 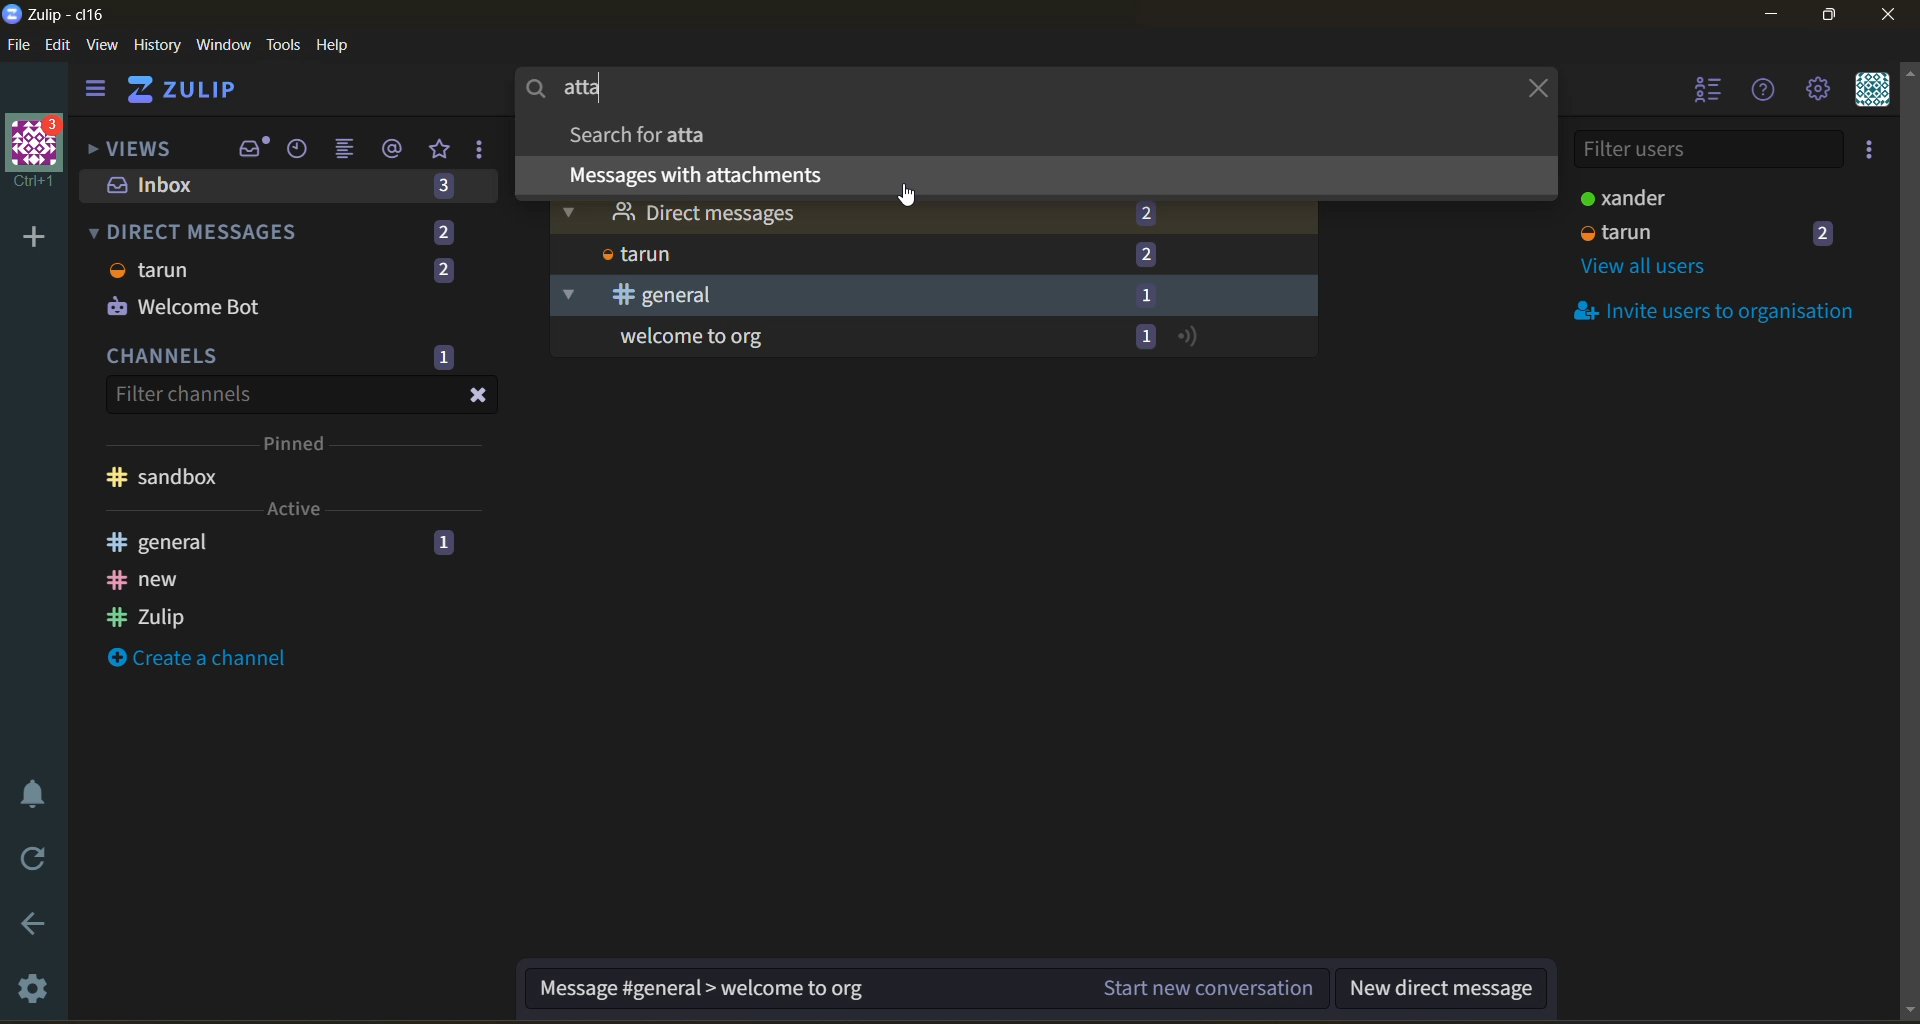 What do you see at coordinates (1440, 990) in the screenshot?
I see `new direct message` at bounding box center [1440, 990].